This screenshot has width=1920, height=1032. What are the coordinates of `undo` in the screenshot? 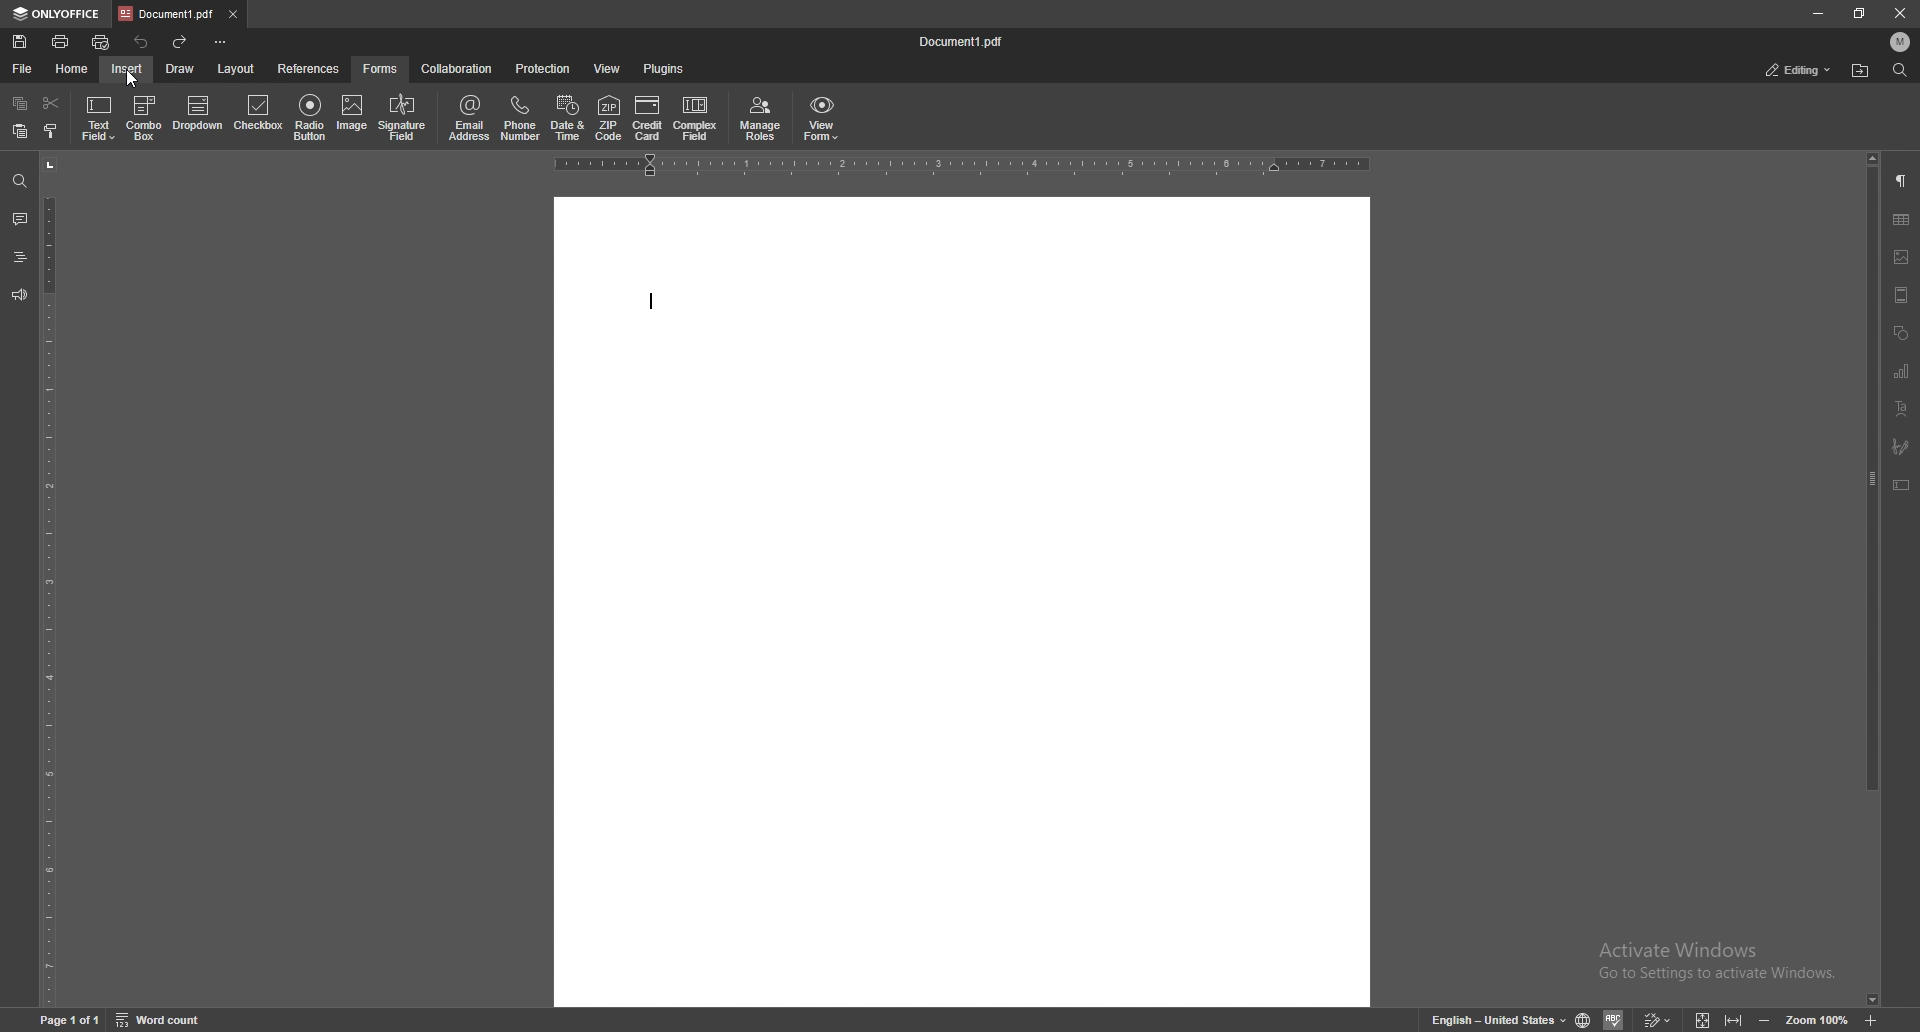 It's located at (146, 42).